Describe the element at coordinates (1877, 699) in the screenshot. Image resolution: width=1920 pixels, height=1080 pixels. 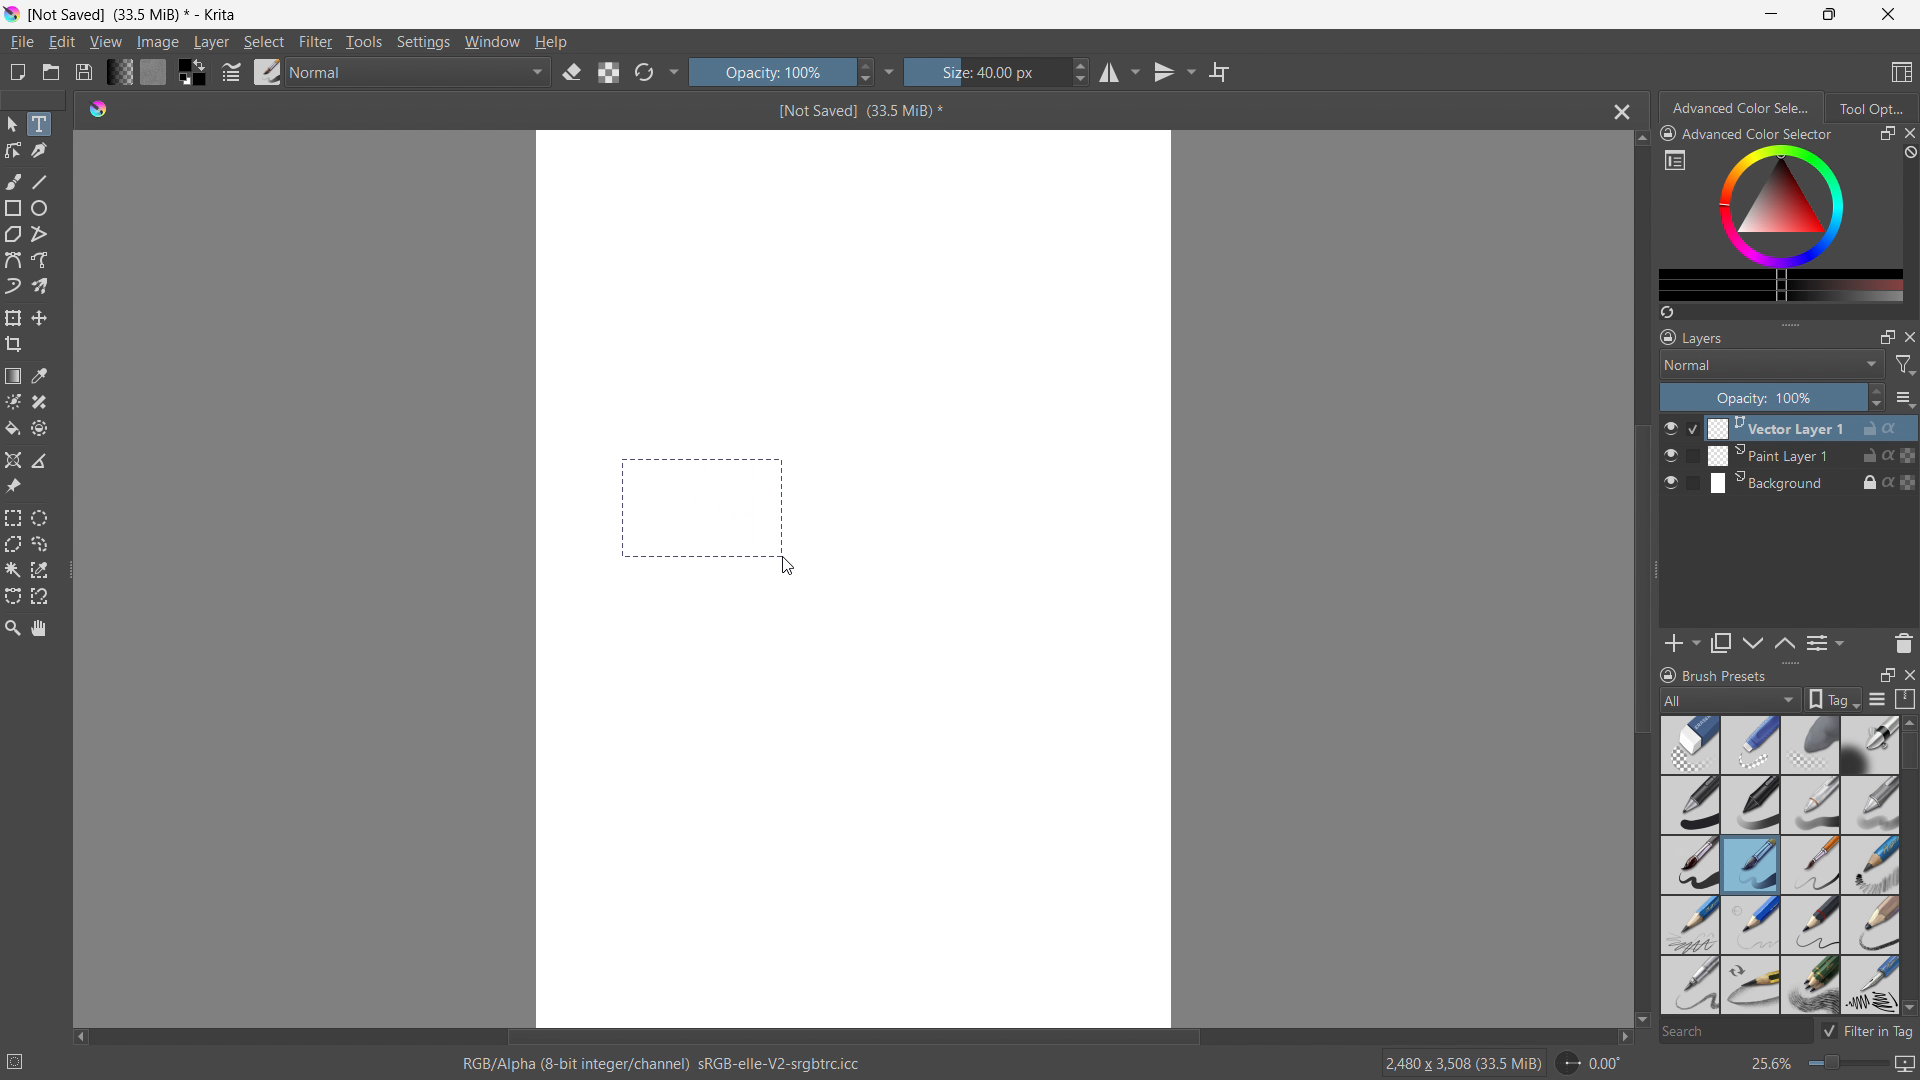
I see `display settings` at that location.